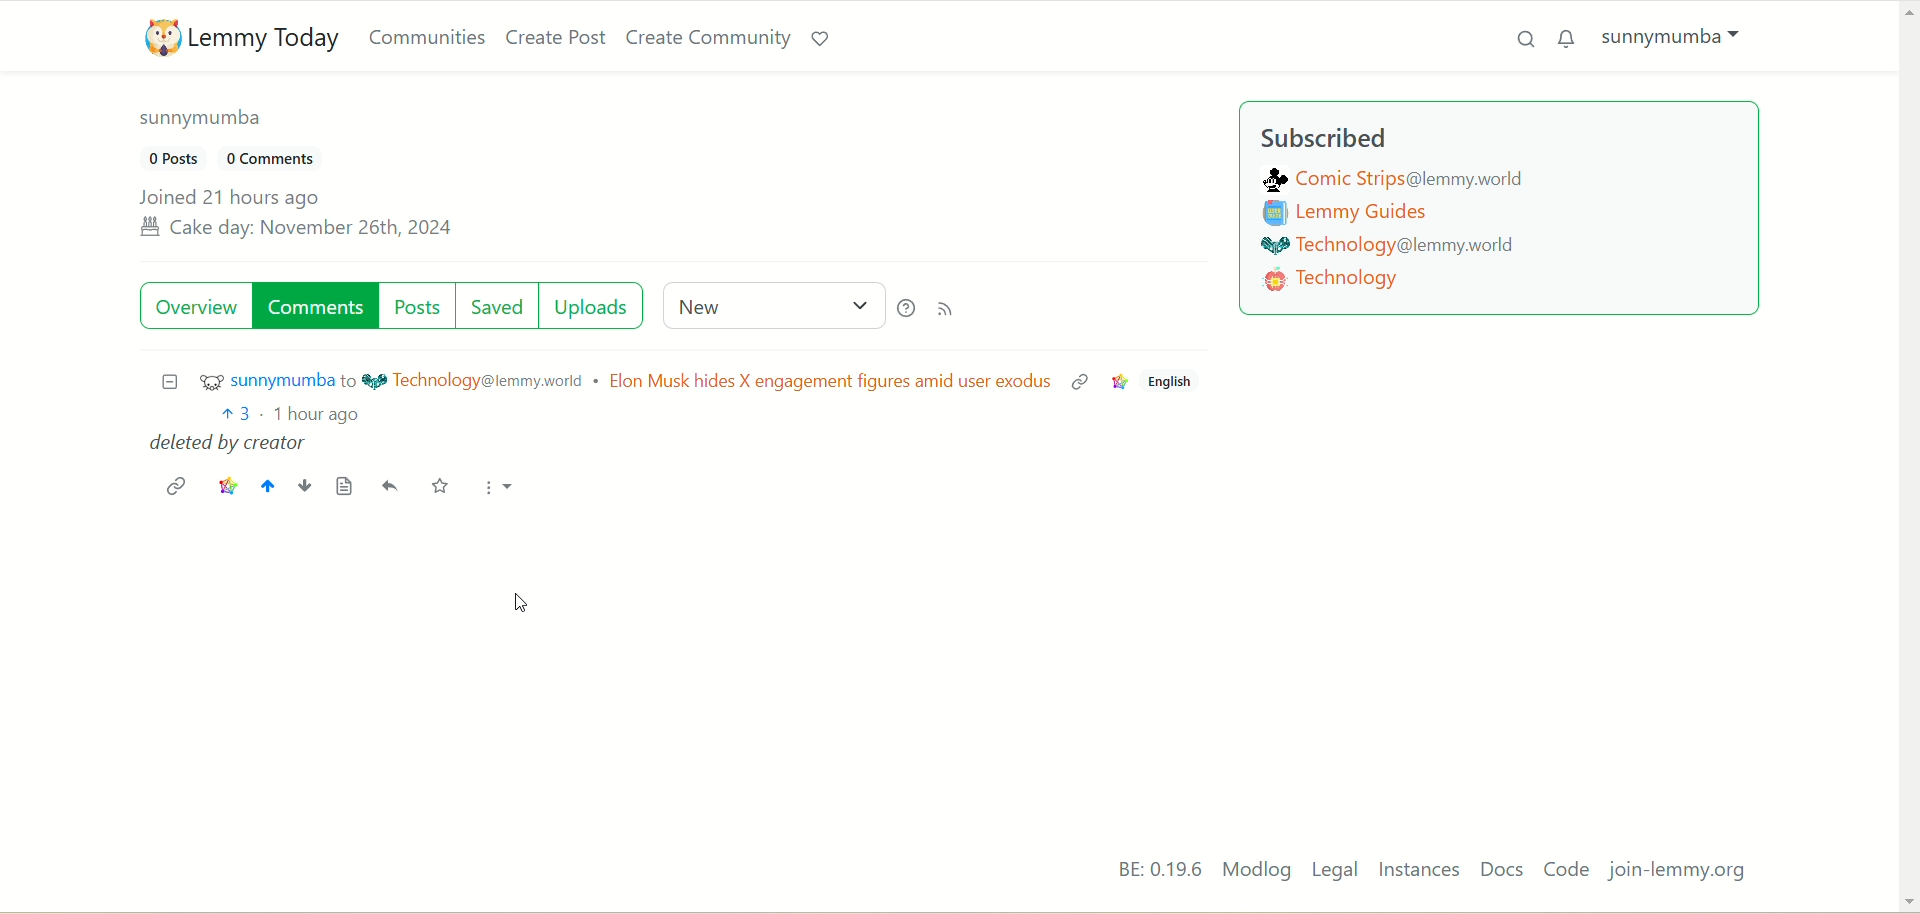 The height and width of the screenshot is (914, 1920). I want to click on RSS, so click(951, 310).